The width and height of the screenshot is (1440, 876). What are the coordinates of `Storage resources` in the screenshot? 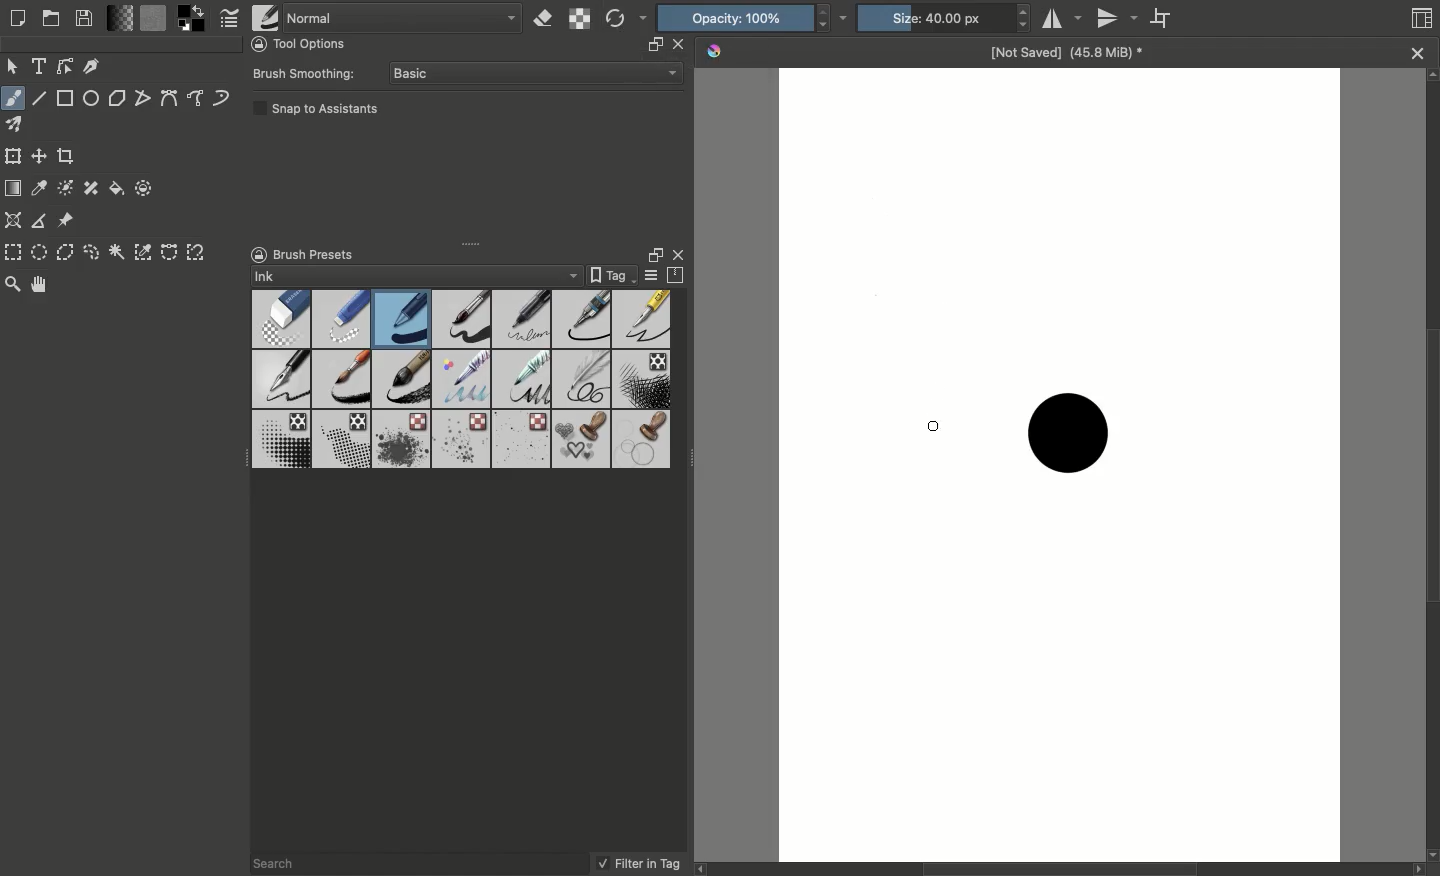 It's located at (679, 276).